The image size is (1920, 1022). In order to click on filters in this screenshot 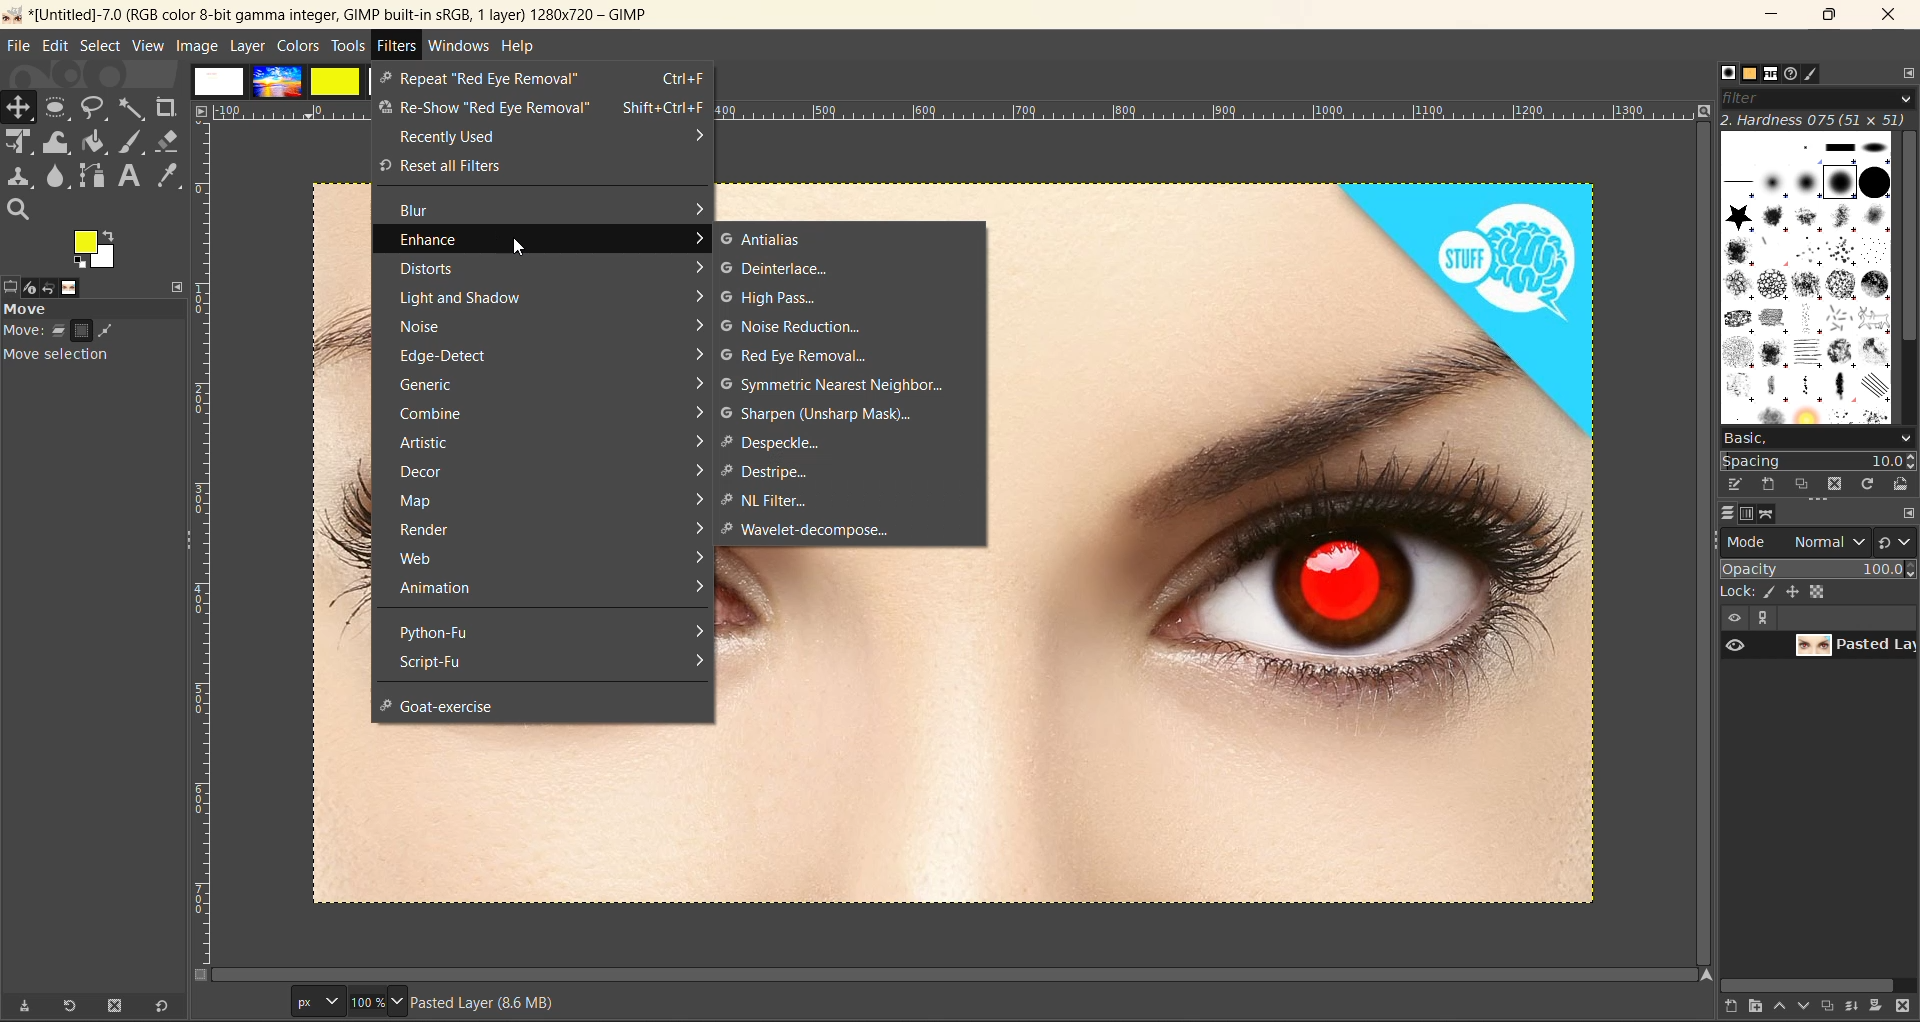, I will do `click(397, 45)`.